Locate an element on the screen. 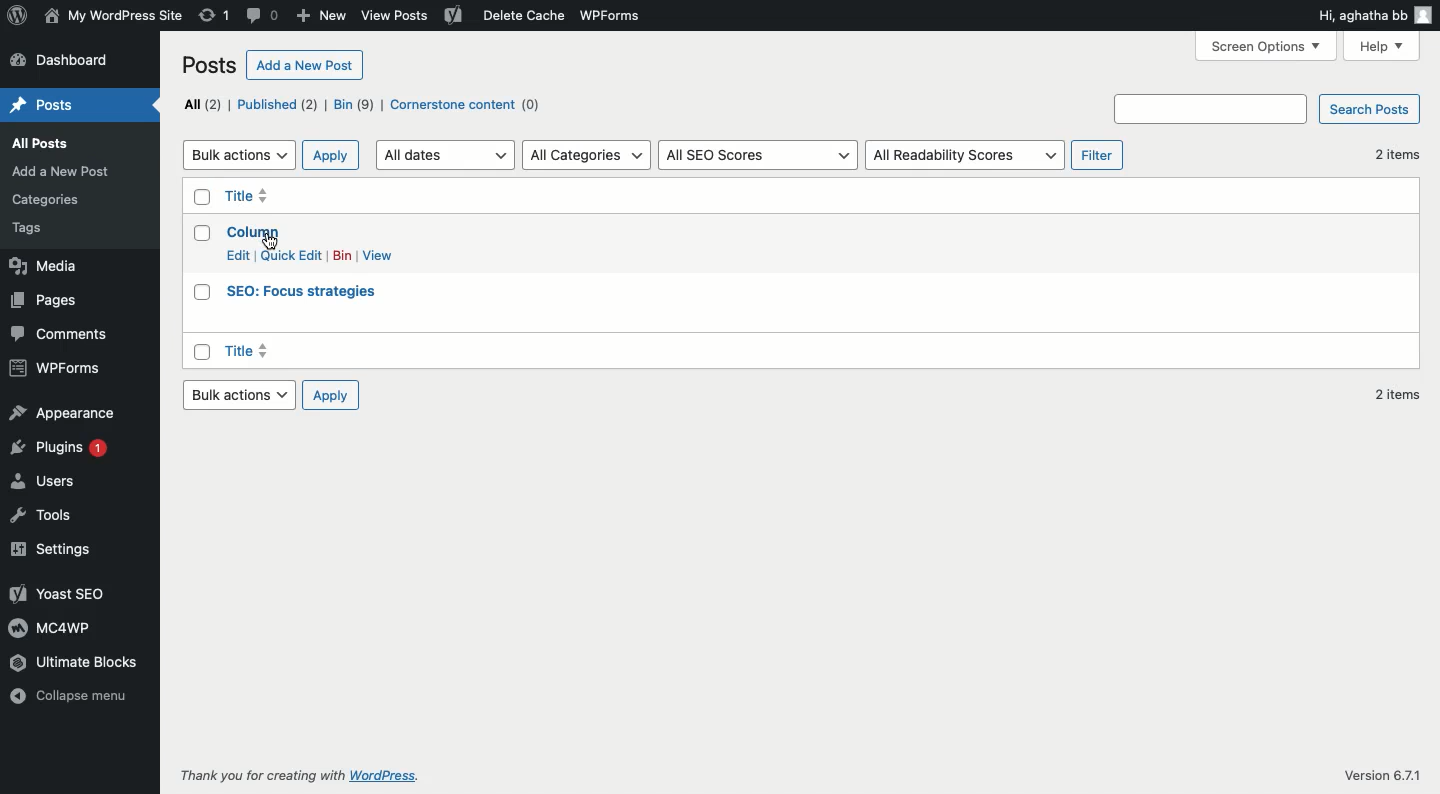 The height and width of the screenshot is (794, 1440). MC4WP is located at coordinates (53, 627).